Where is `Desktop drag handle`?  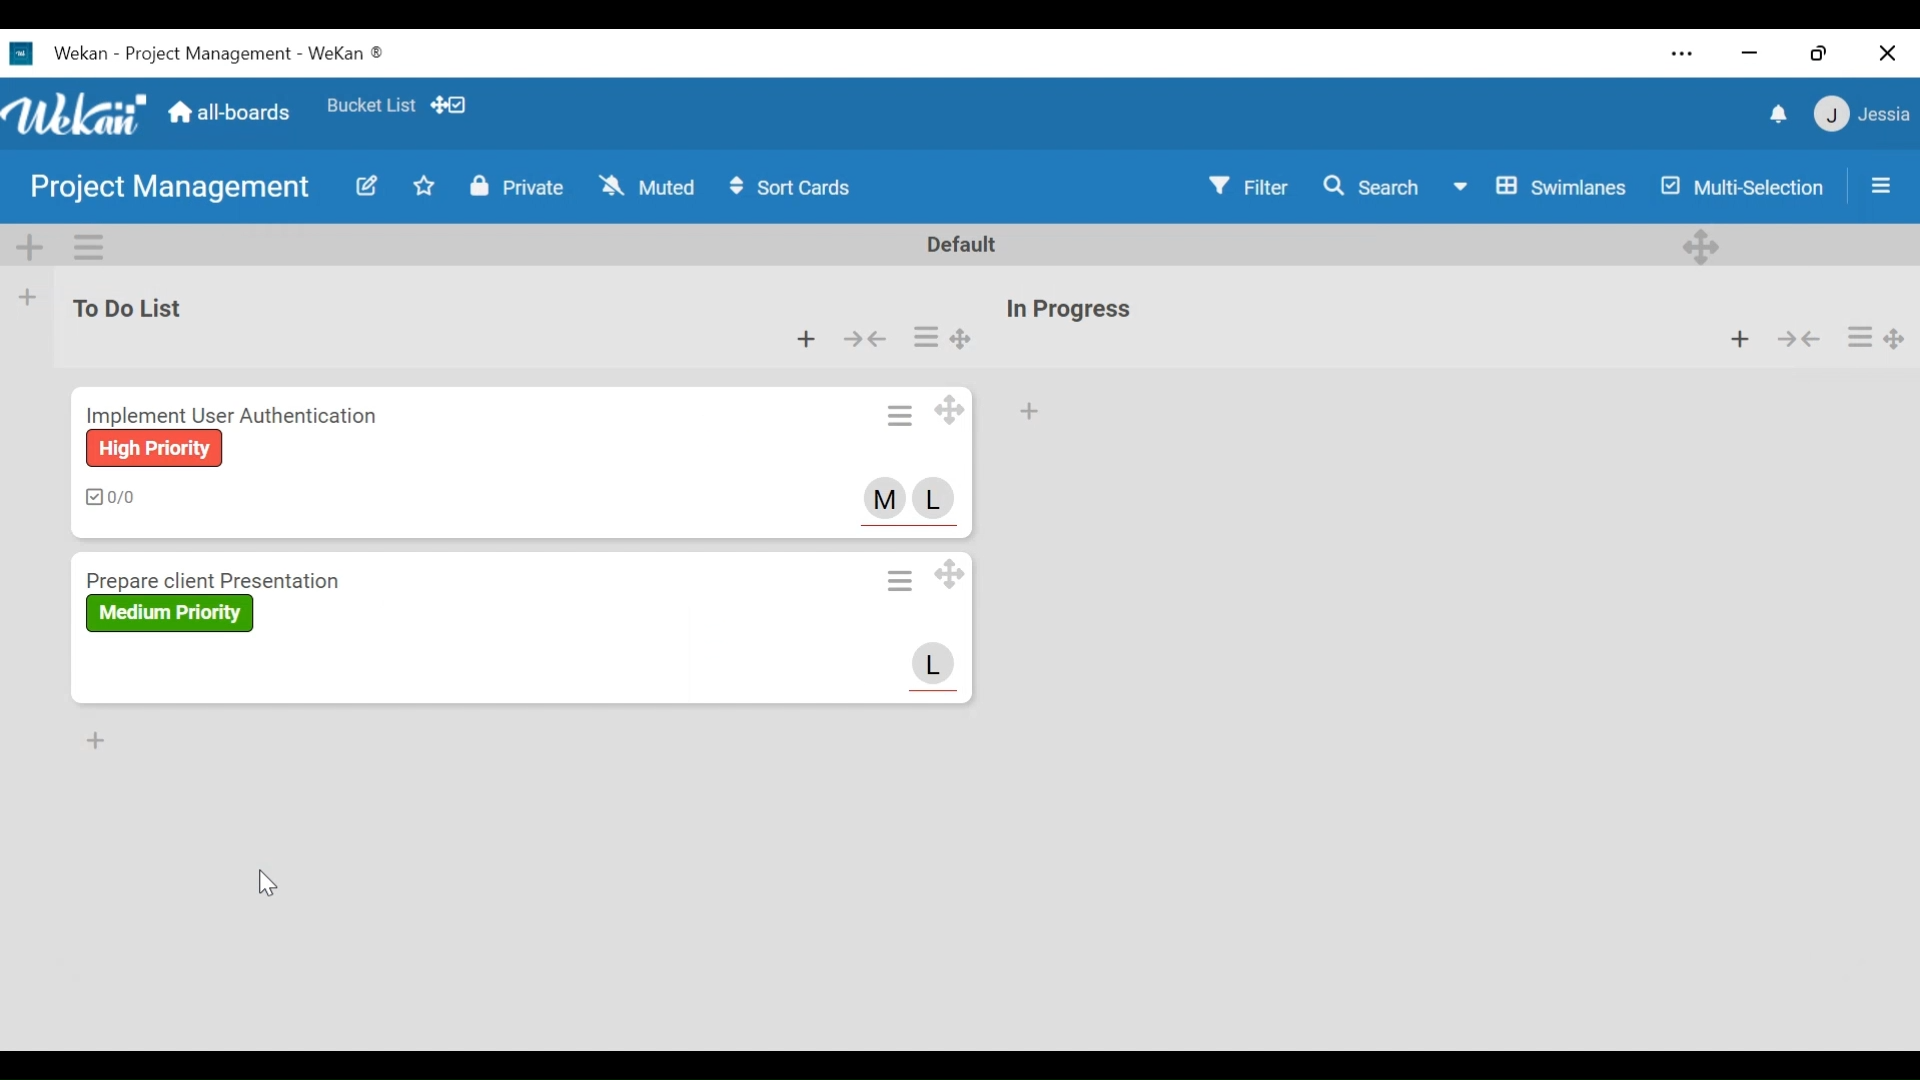
Desktop drag handle is located at coordinates (953, 574).